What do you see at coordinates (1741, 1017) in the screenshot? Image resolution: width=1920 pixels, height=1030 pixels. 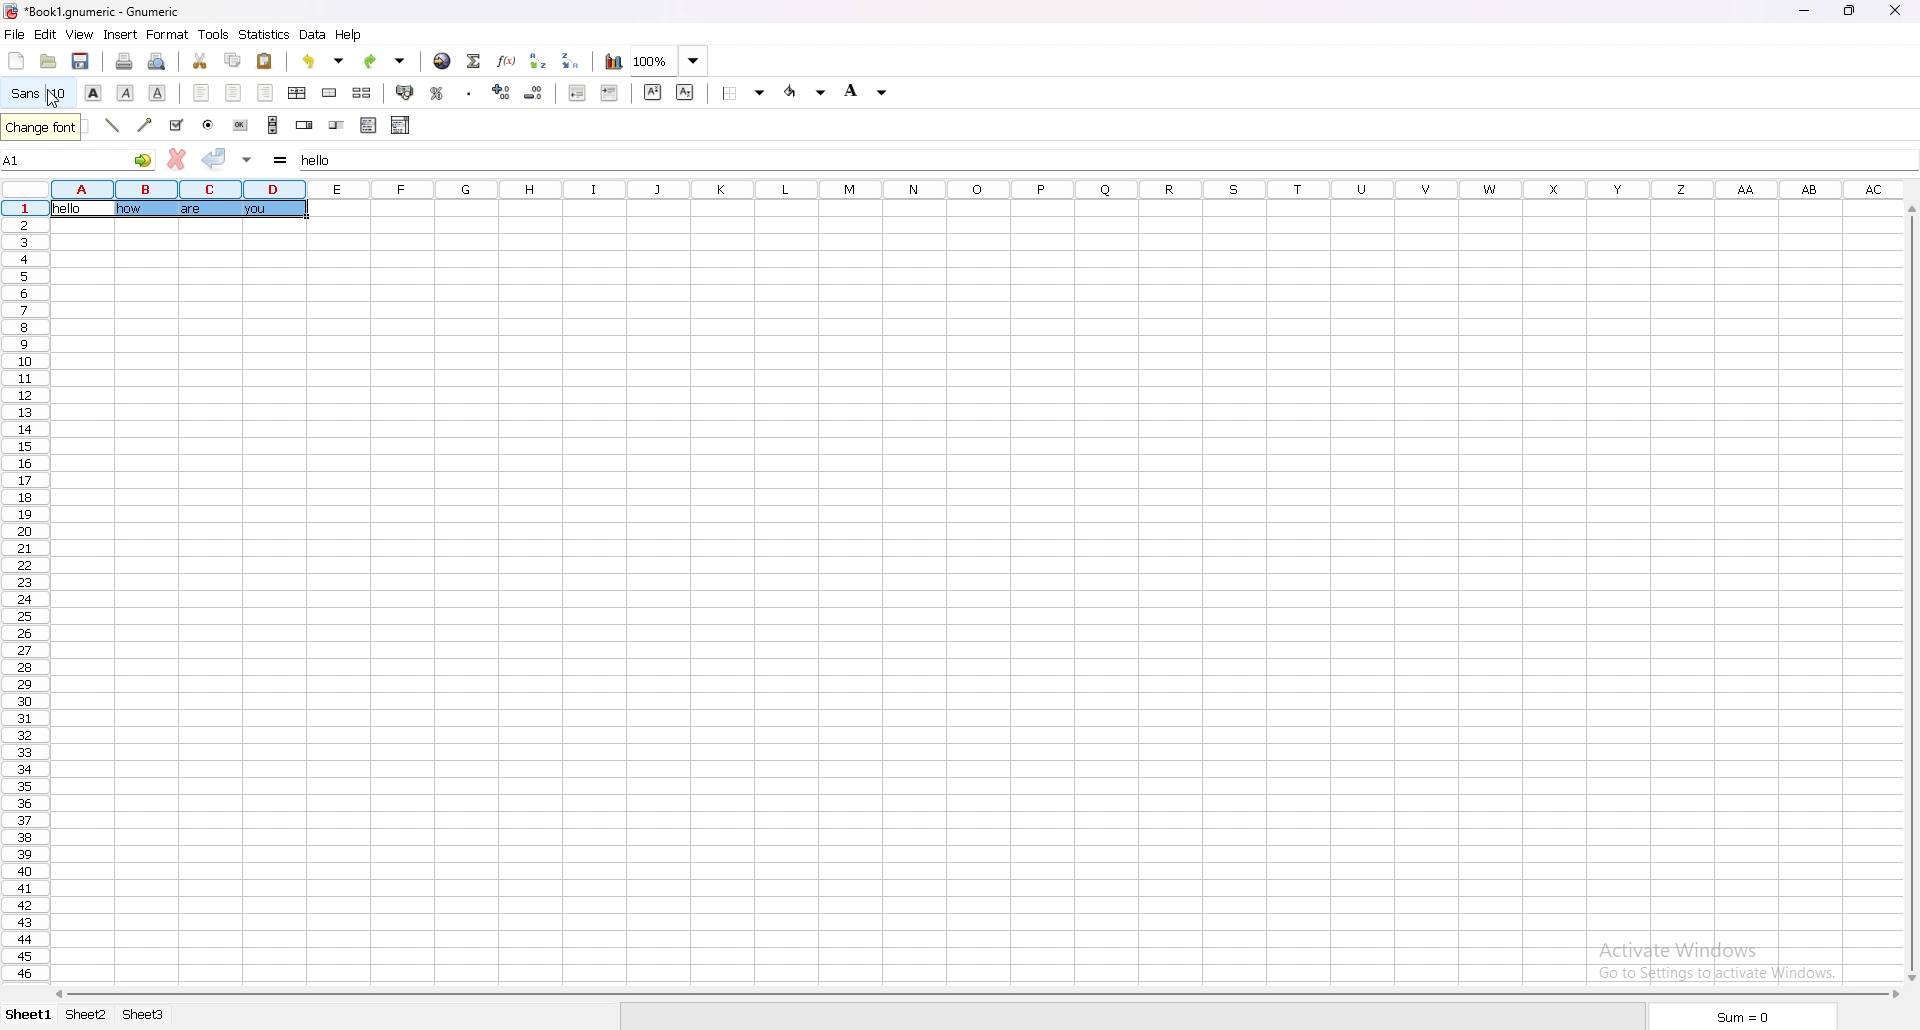 I see `sum` at bounding box center [1741, 1017].